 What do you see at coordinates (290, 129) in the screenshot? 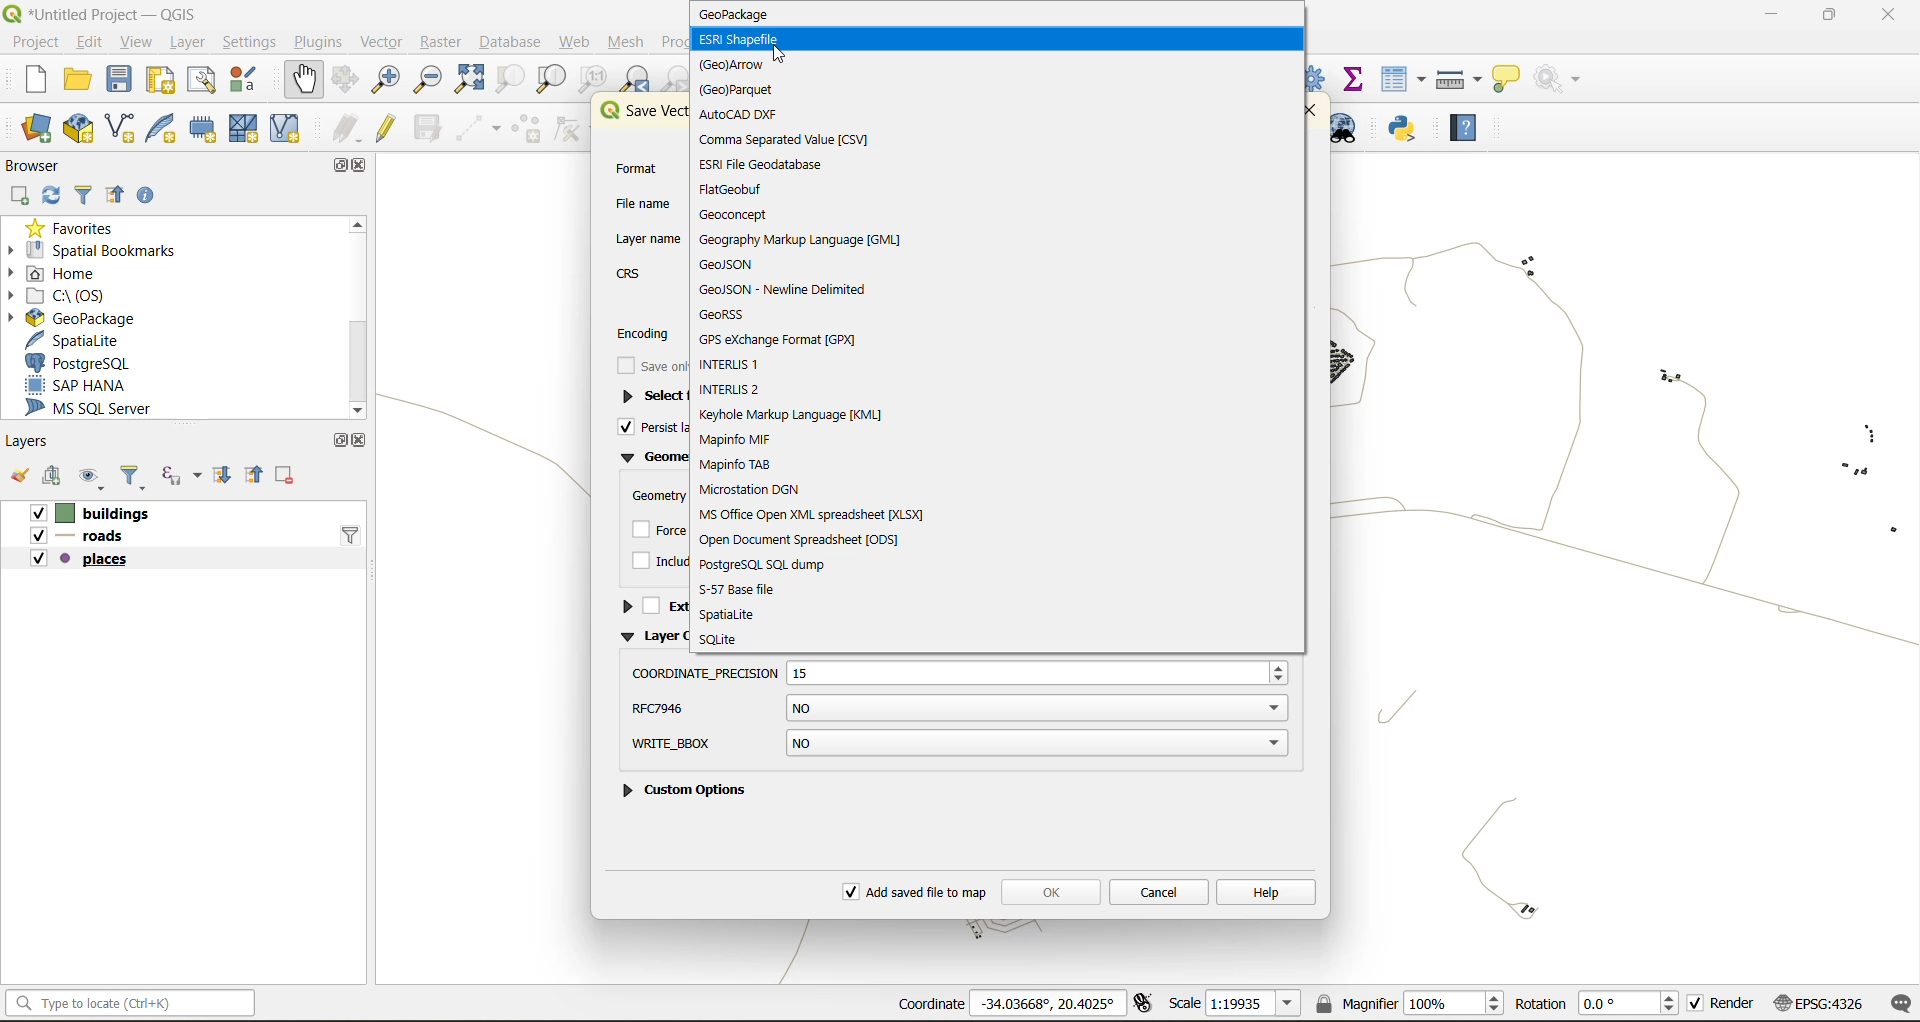
I see `new virtual layer` at bounding box center [290, 129].